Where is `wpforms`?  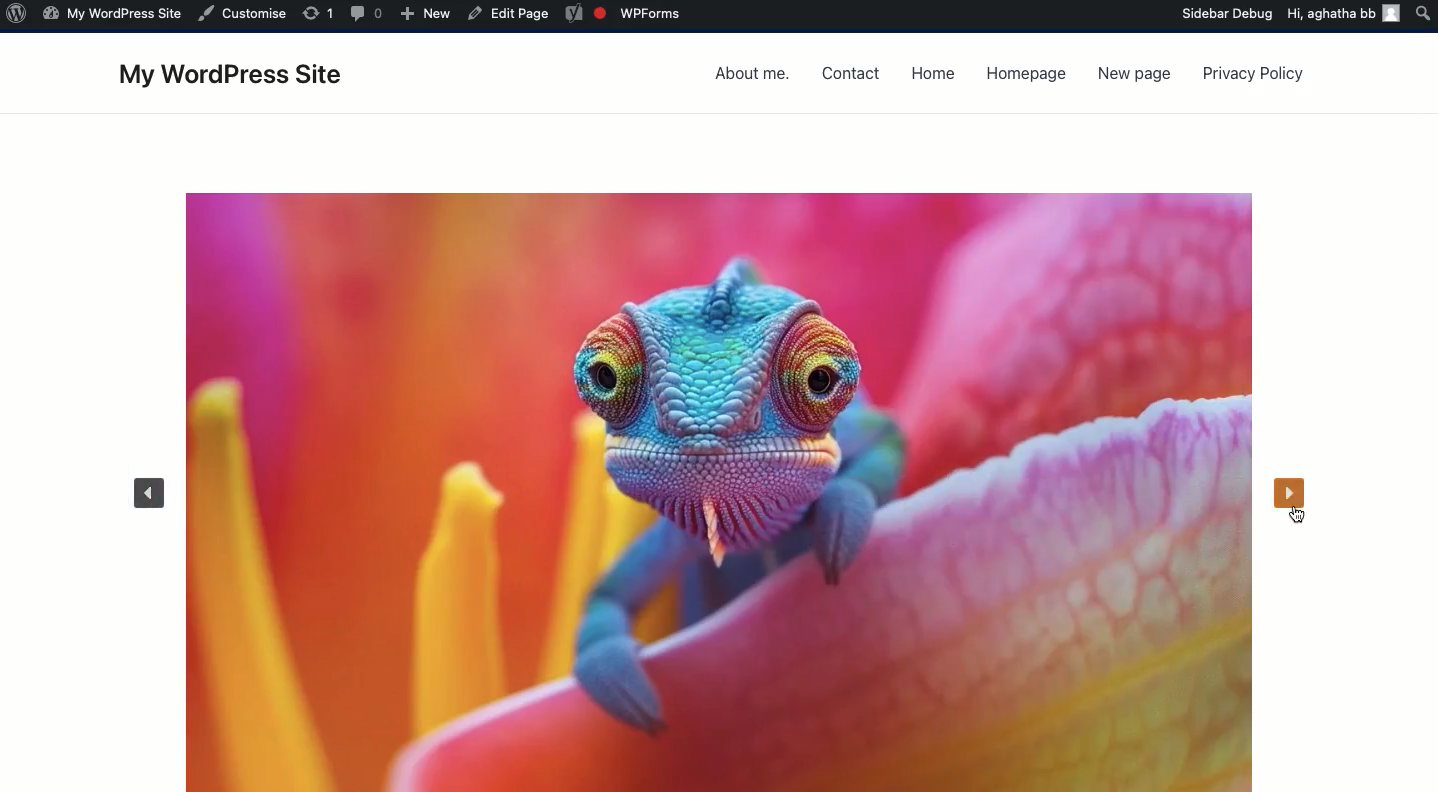 wpforms is located at coordinates (625, 14).